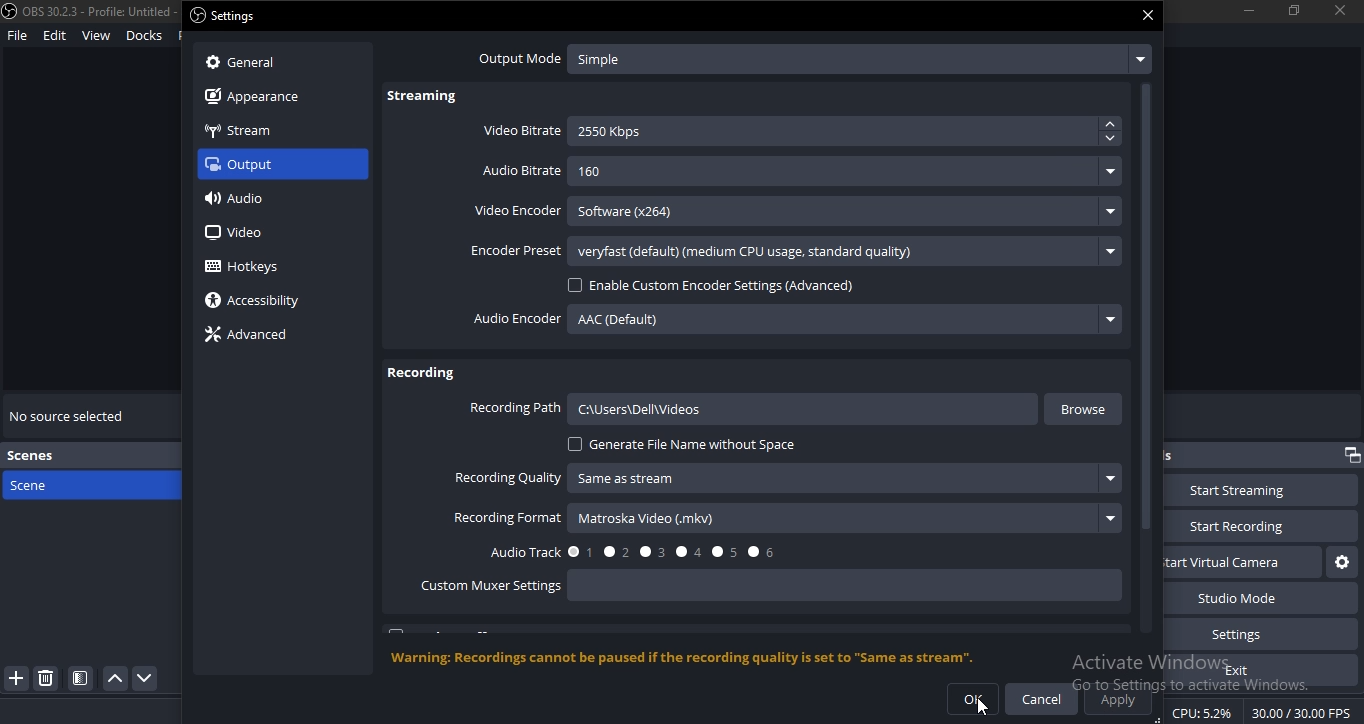 This screenshot has width=1364, height=724. What do you see at coordinates (1041, 699) in the screenshot?
I see `cancel` at bounding box center [1041, 699].